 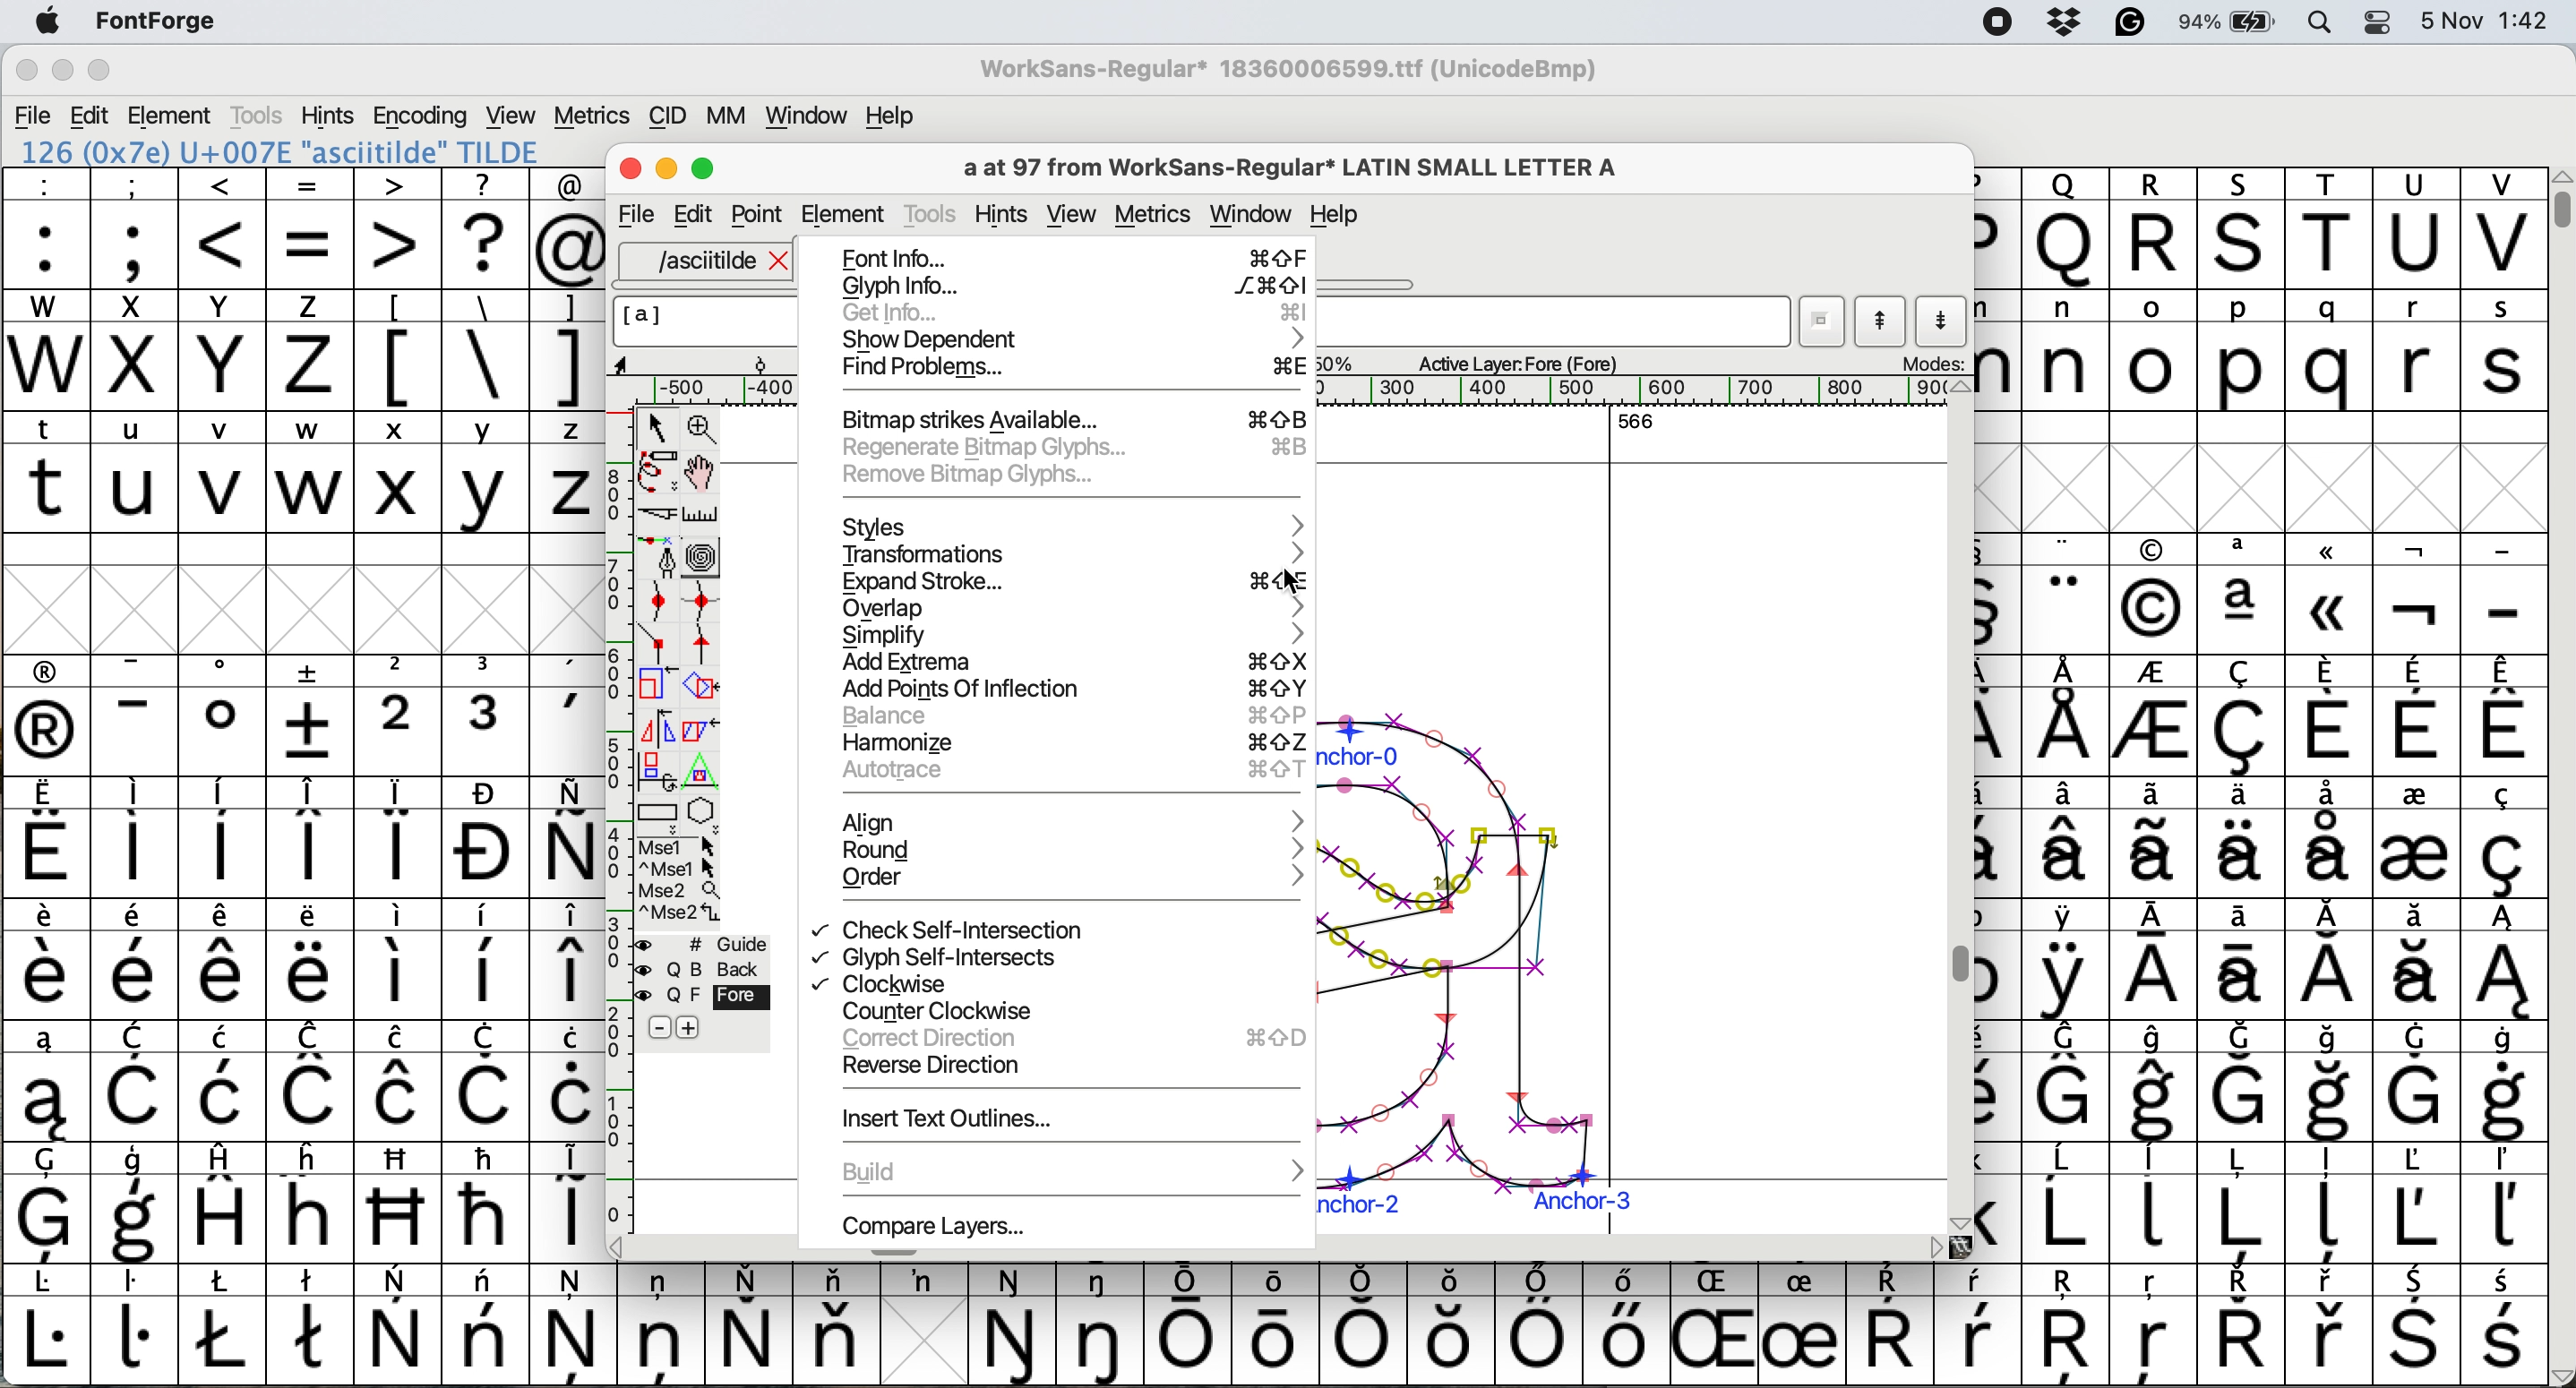 What do you see at coordinates (667, 321) in the screenshot?
I see `glyph name` at bounding box center [667, 321].